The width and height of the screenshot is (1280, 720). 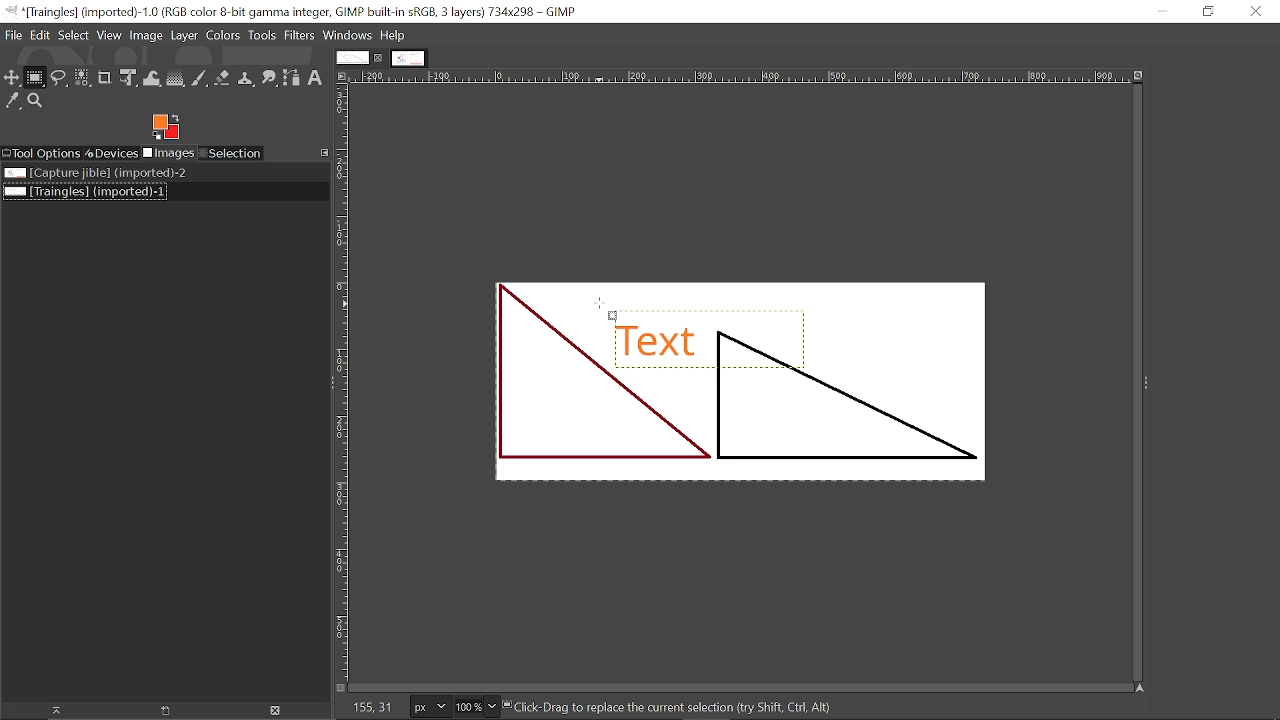 I want to click on Wrap text tool, so click(x=152, y=78).